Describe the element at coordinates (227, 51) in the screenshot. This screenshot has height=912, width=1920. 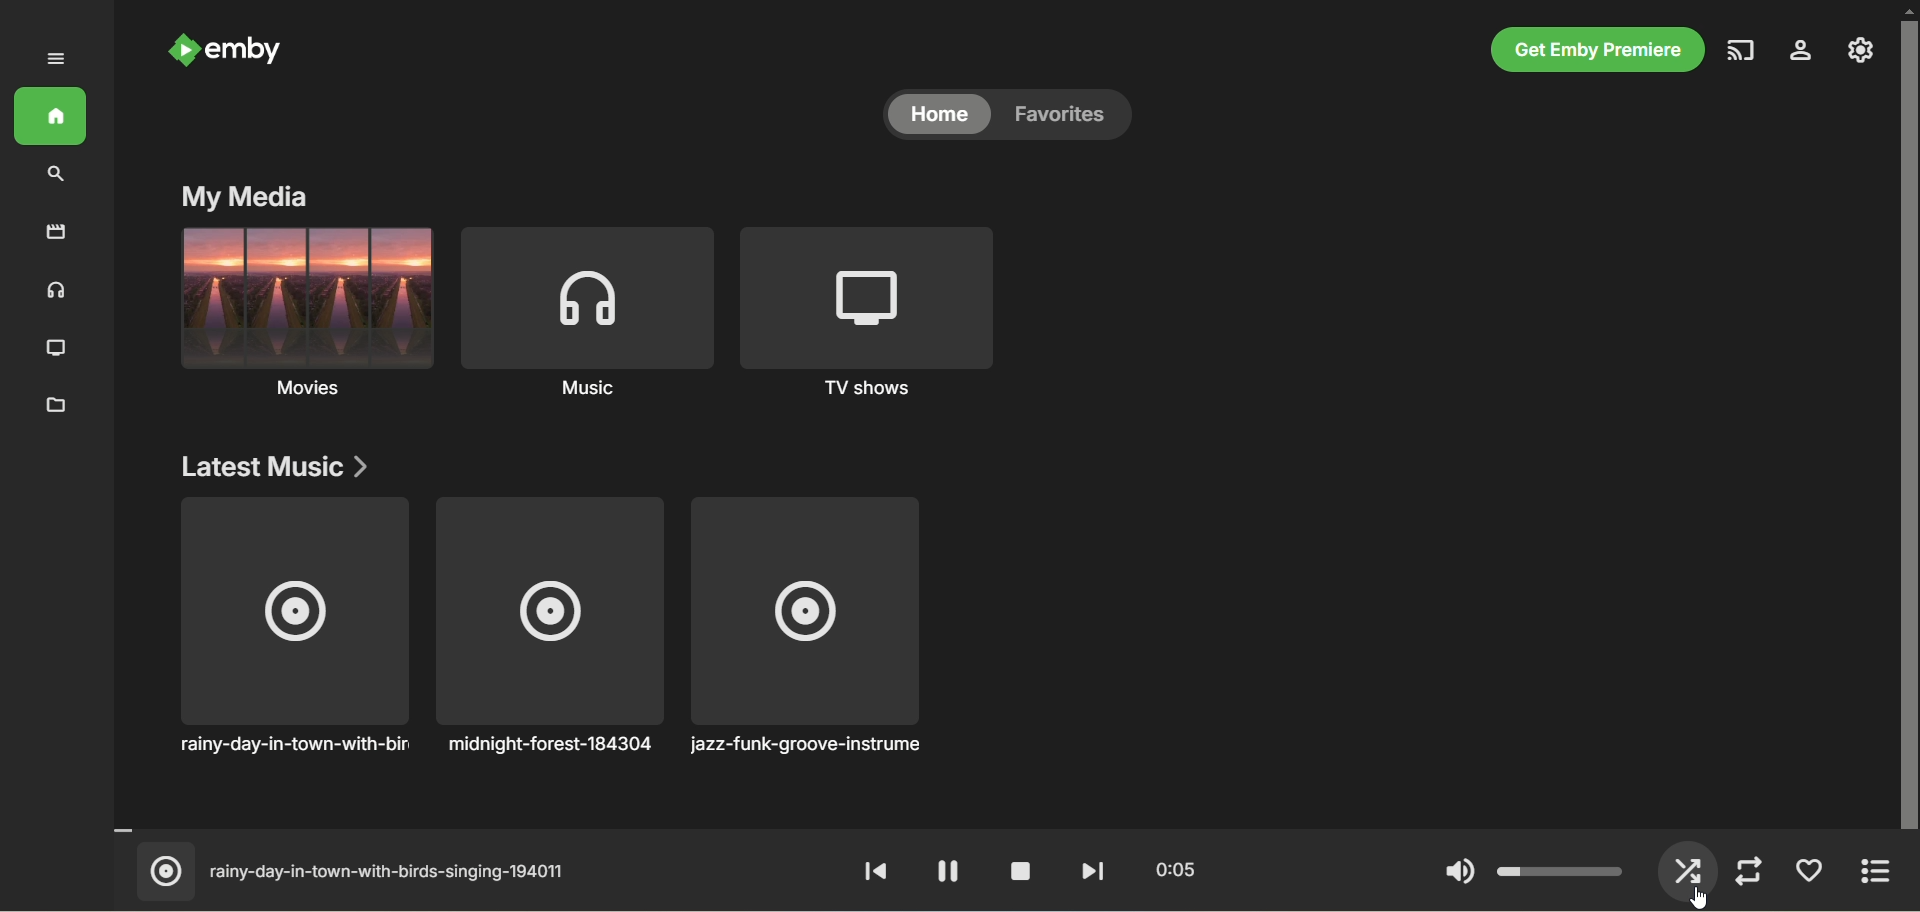
I see `emby` at that location.